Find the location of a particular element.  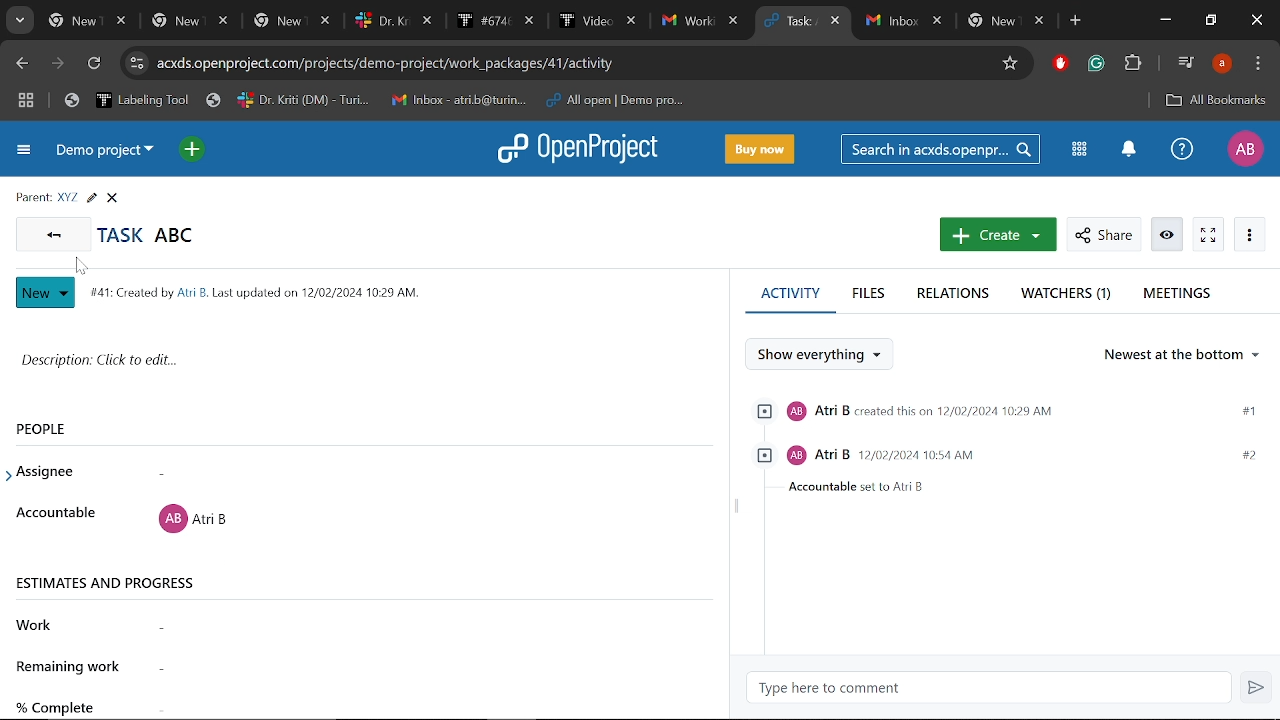

Profile is located at coordinates (1242, 150).